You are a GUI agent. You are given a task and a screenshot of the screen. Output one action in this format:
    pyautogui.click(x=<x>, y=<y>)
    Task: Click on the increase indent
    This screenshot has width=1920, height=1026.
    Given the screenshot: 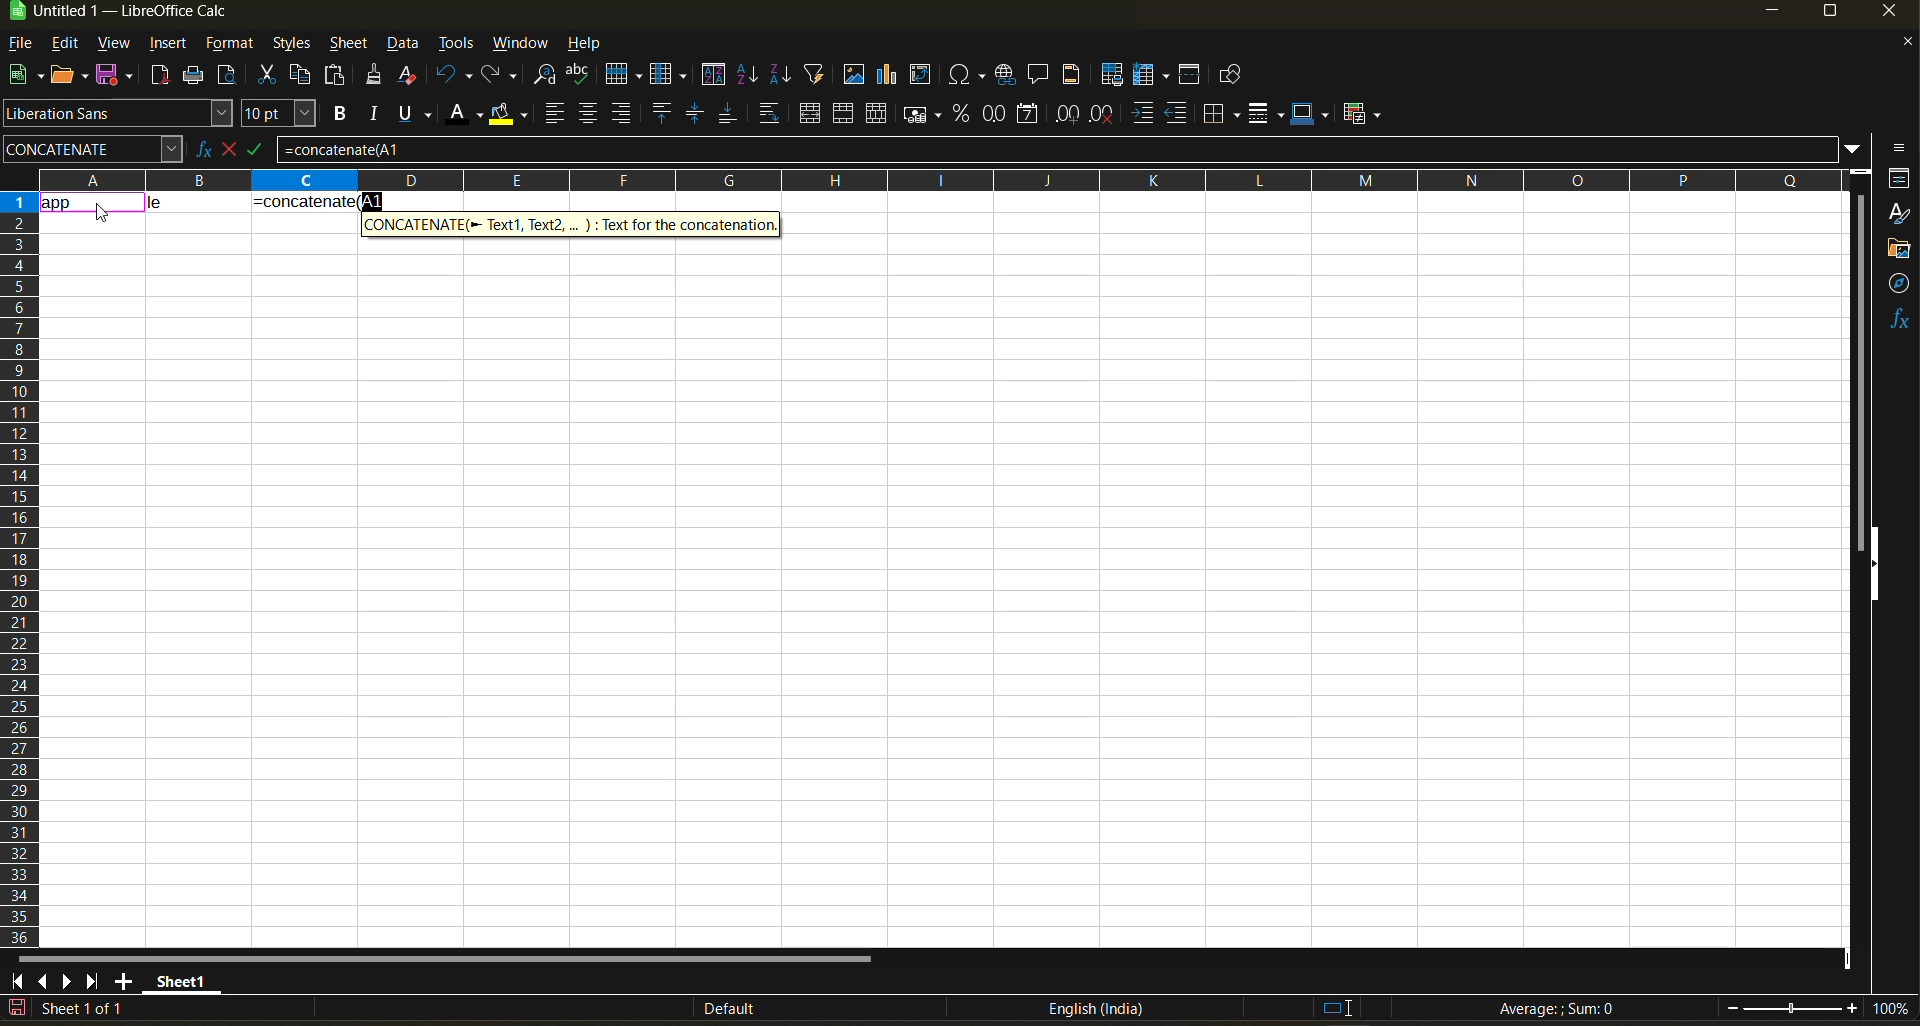 What is the action you would take?
    pyautogui.click(x=1145, y=114)
    